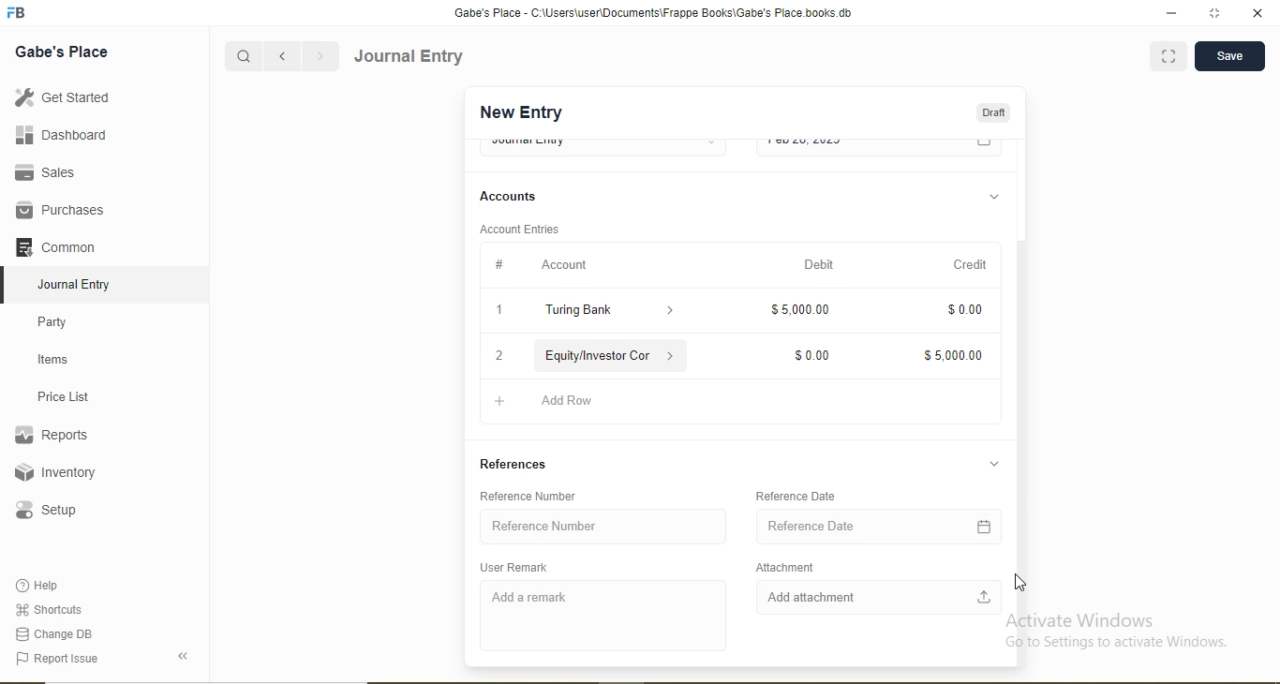 This screenshot has width=1280, height=684. I want to click on Dropdown, so click(994, 464).